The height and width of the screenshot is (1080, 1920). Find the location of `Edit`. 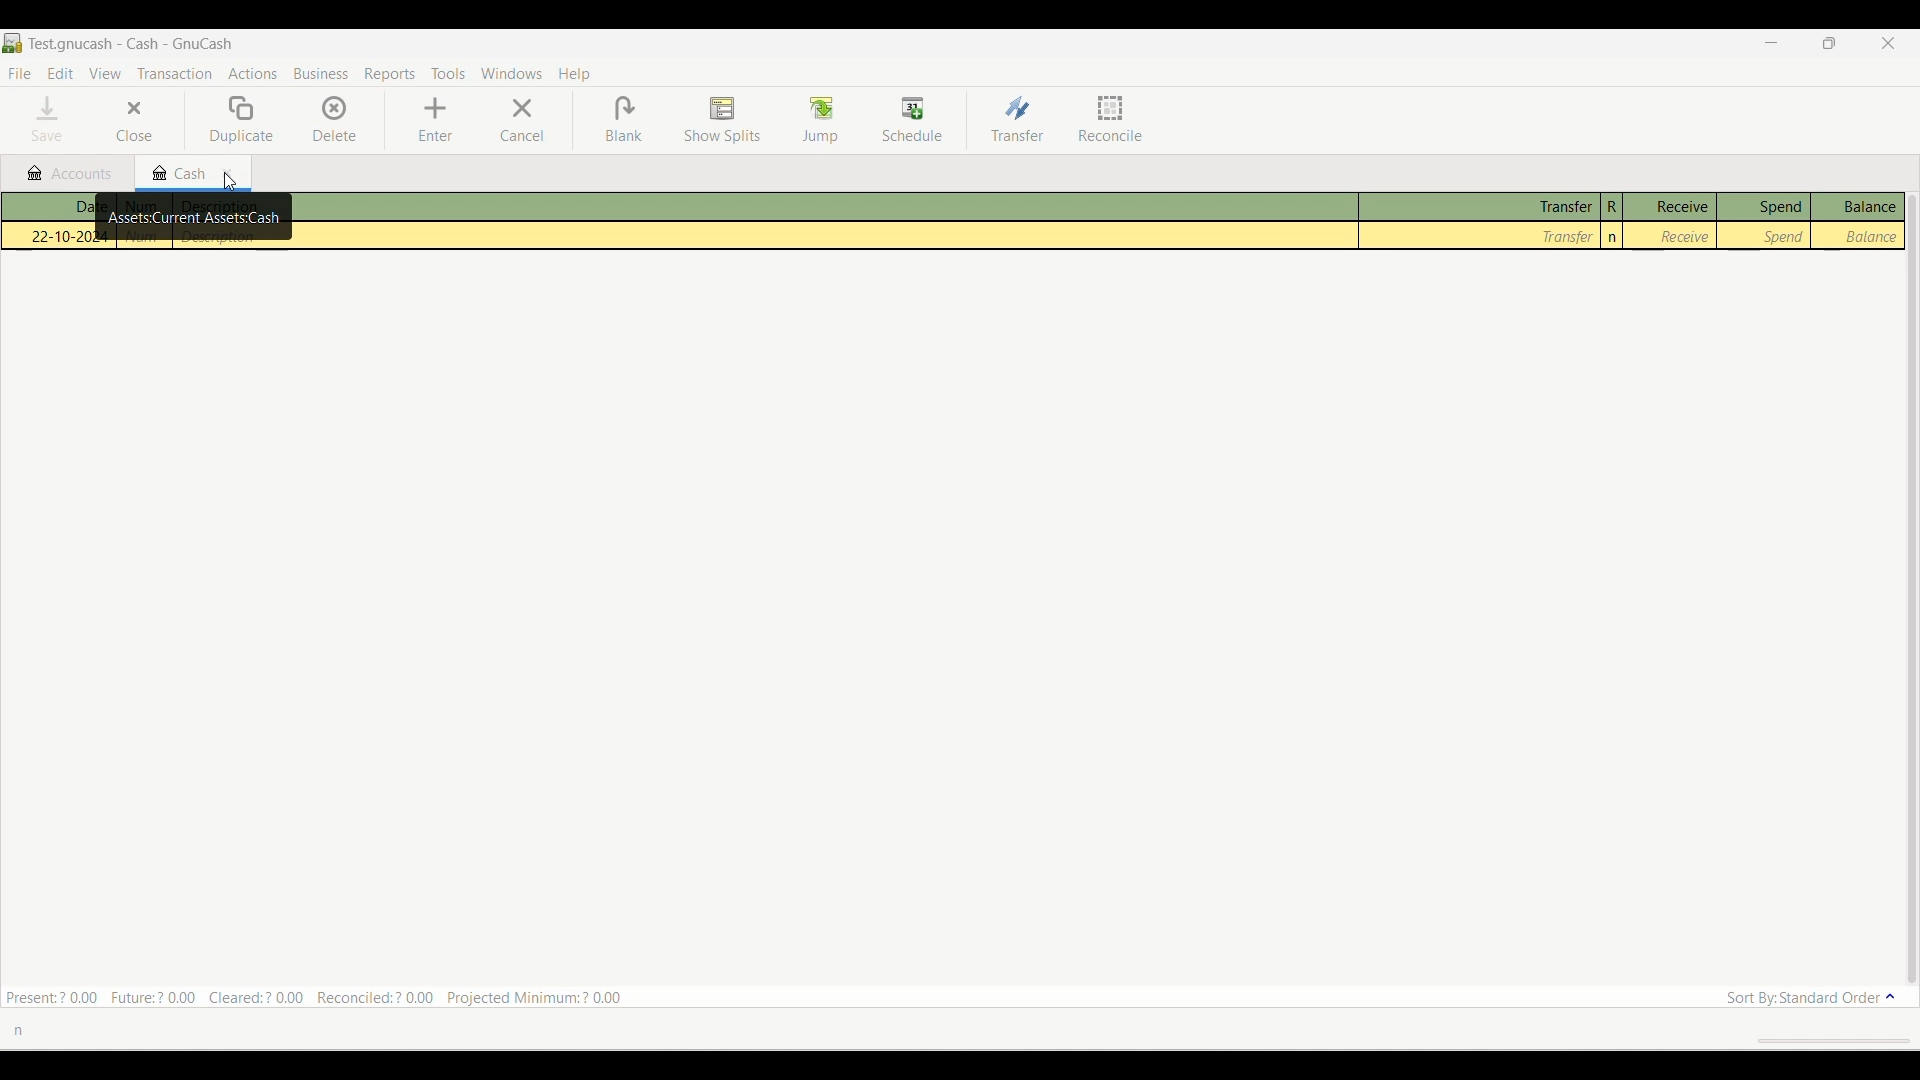

Edit is located at coordinates (61, 73).